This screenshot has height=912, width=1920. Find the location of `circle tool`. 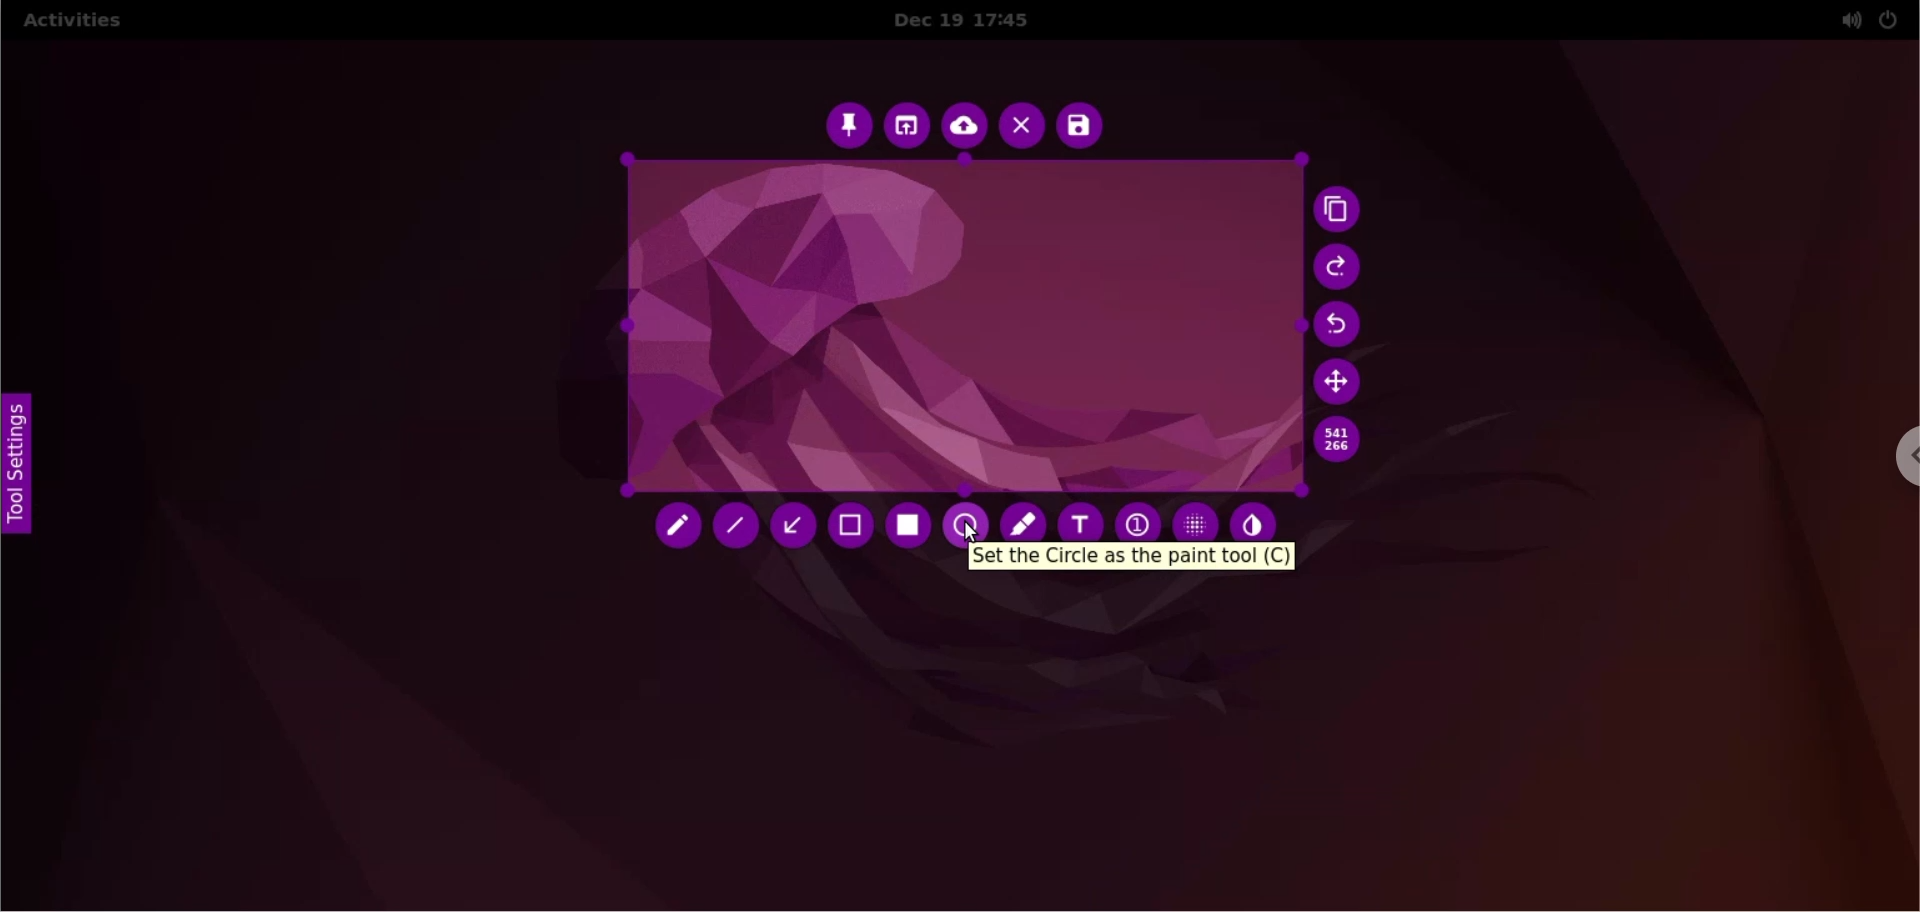

circle tool is located at coordinates (970, 519).